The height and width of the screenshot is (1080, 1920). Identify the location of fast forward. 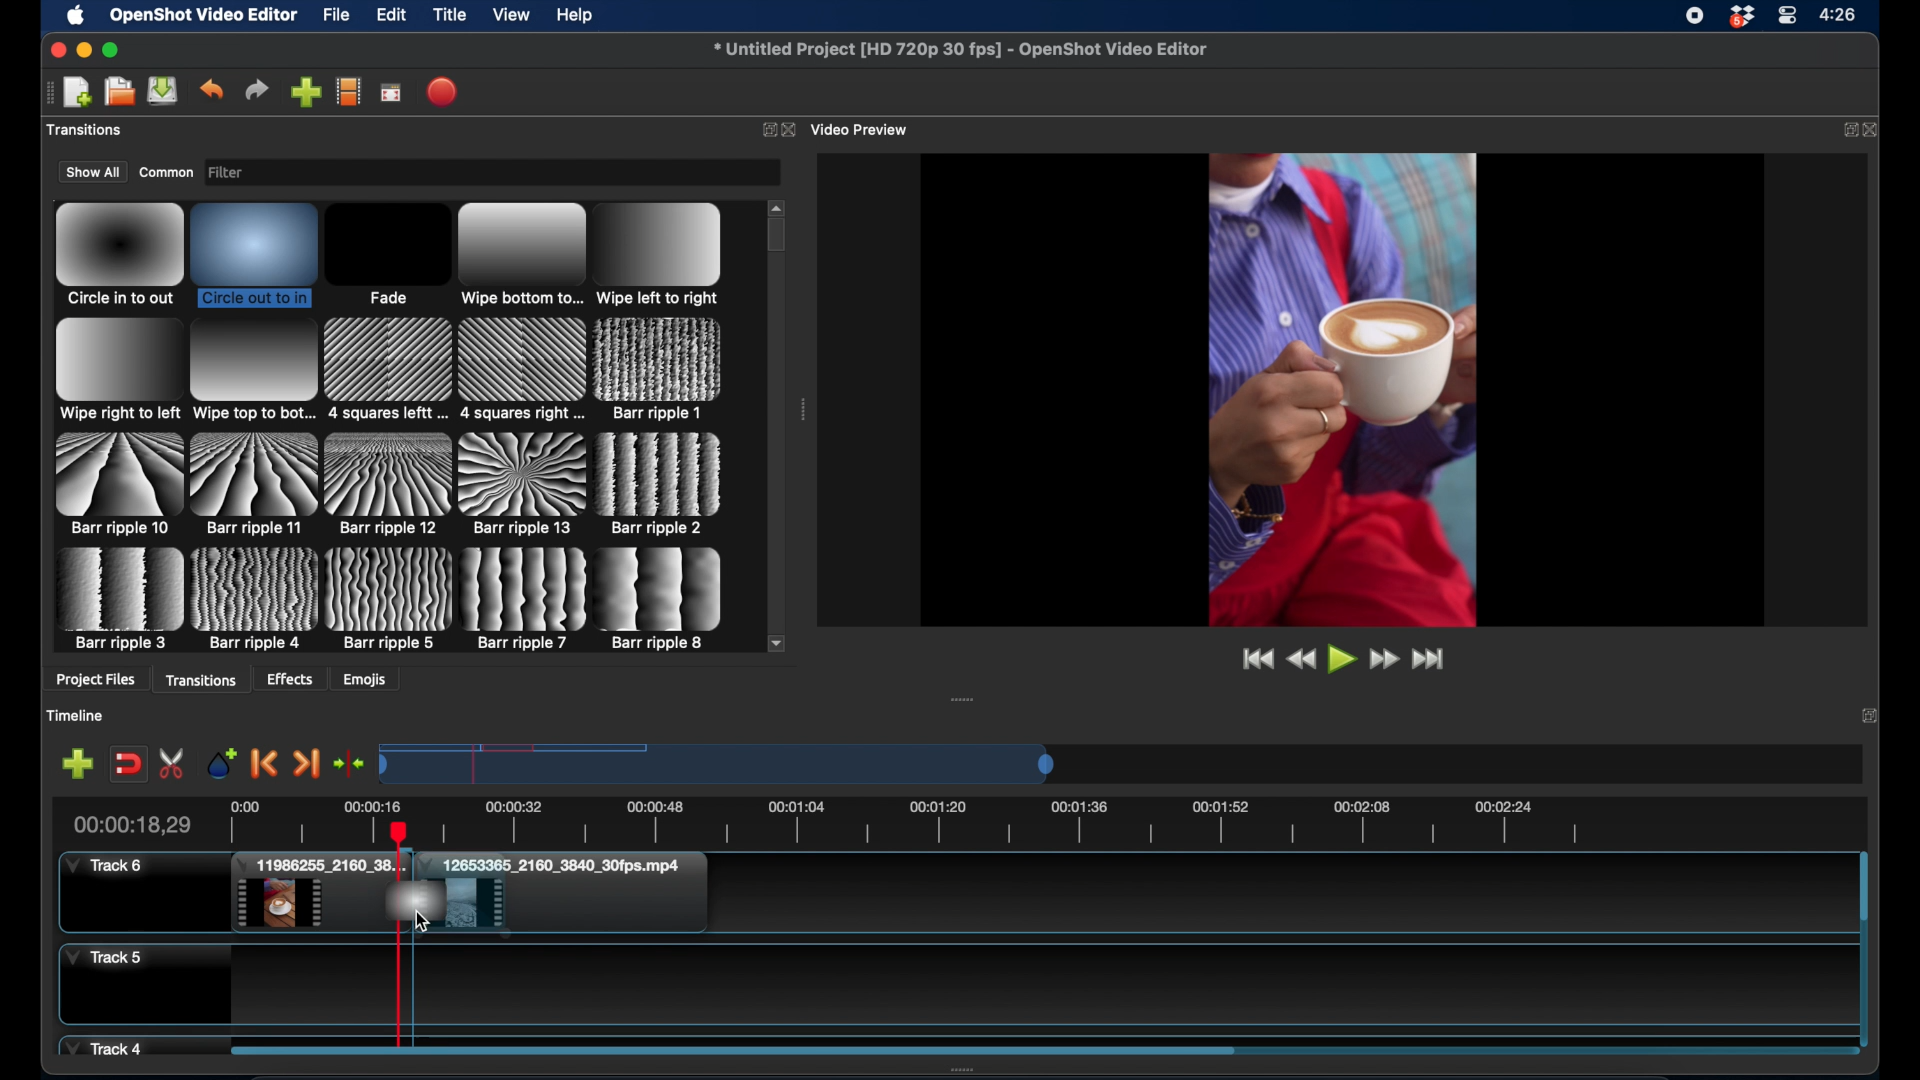
(1383, 659).